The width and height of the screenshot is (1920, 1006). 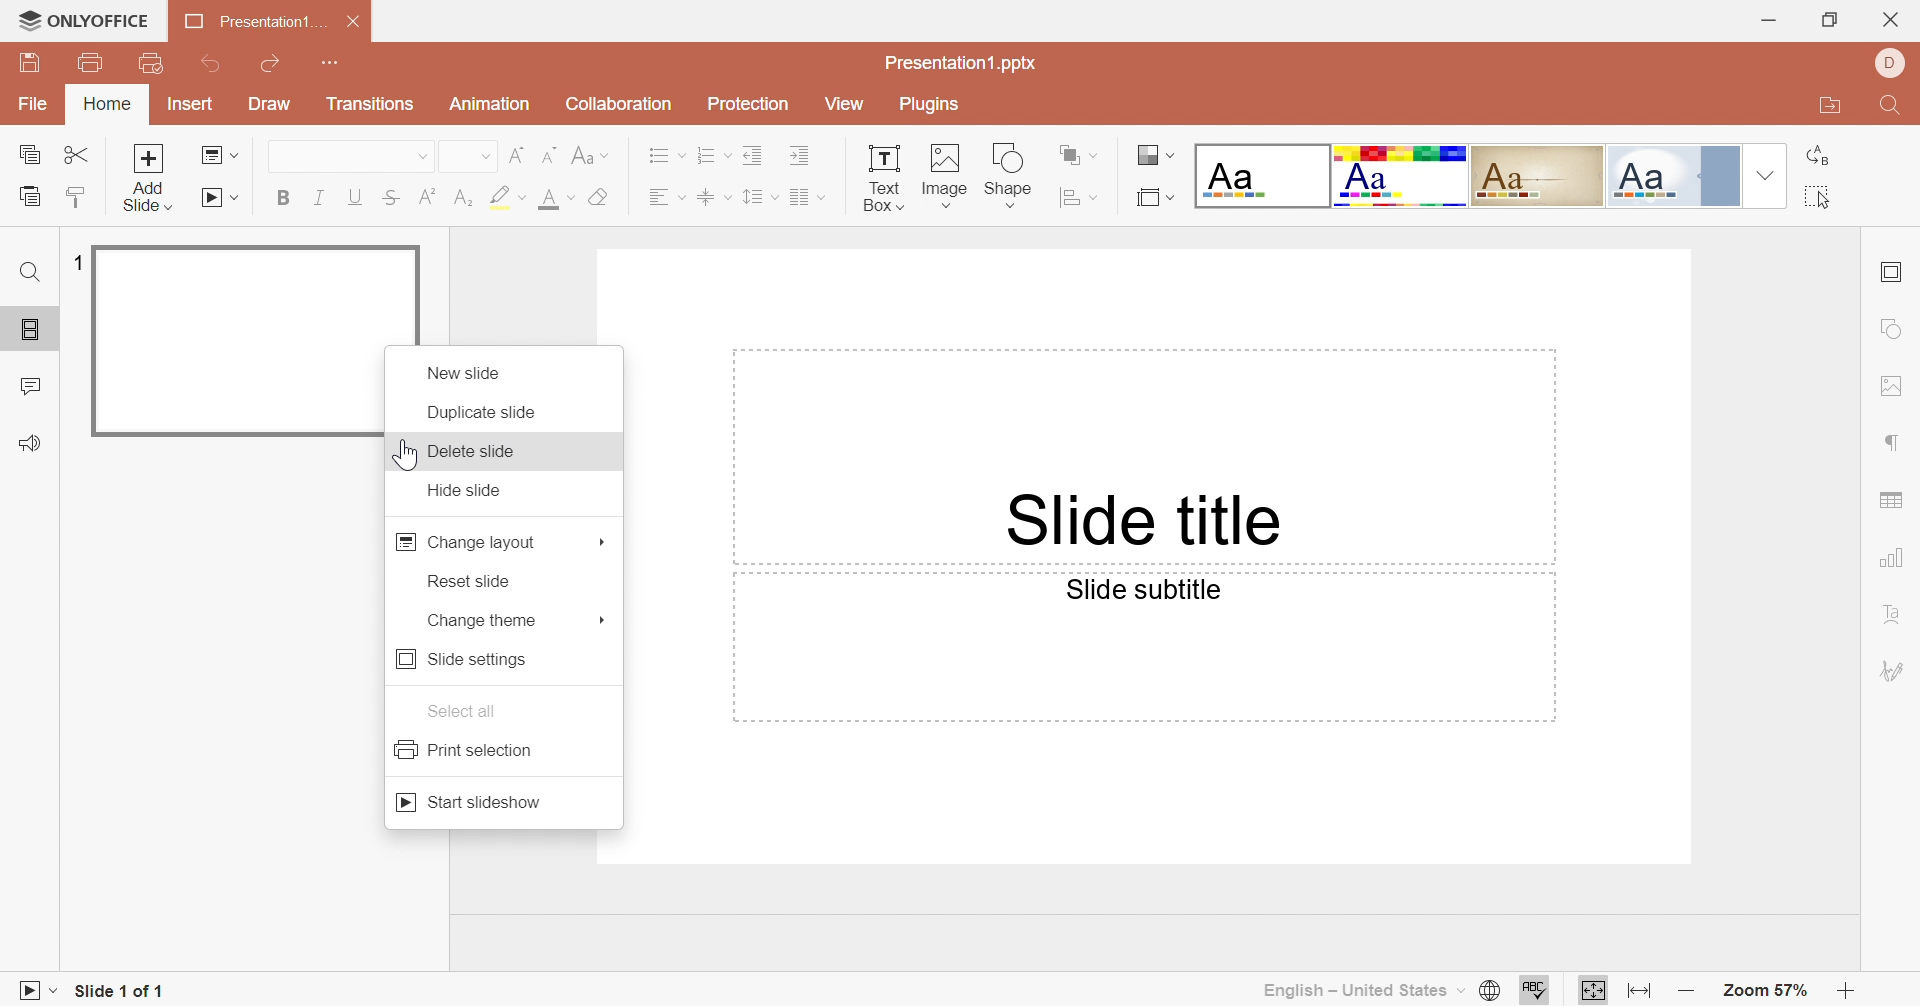 What do you see at coordinates (1174, 197) in the screenshot?
I see `Drop Down` at bounding box center [1174, 197].